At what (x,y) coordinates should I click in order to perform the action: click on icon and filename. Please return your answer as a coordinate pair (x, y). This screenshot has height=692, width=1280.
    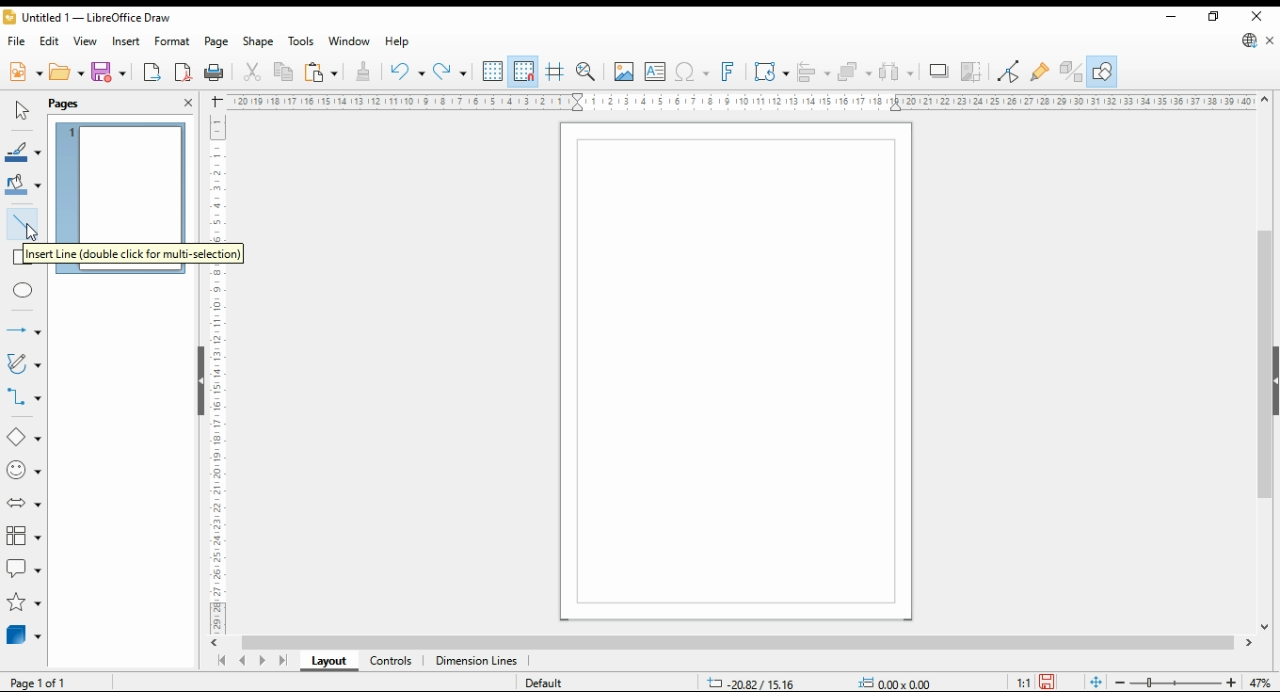
    Looking at the image, I should click on (90, 19).